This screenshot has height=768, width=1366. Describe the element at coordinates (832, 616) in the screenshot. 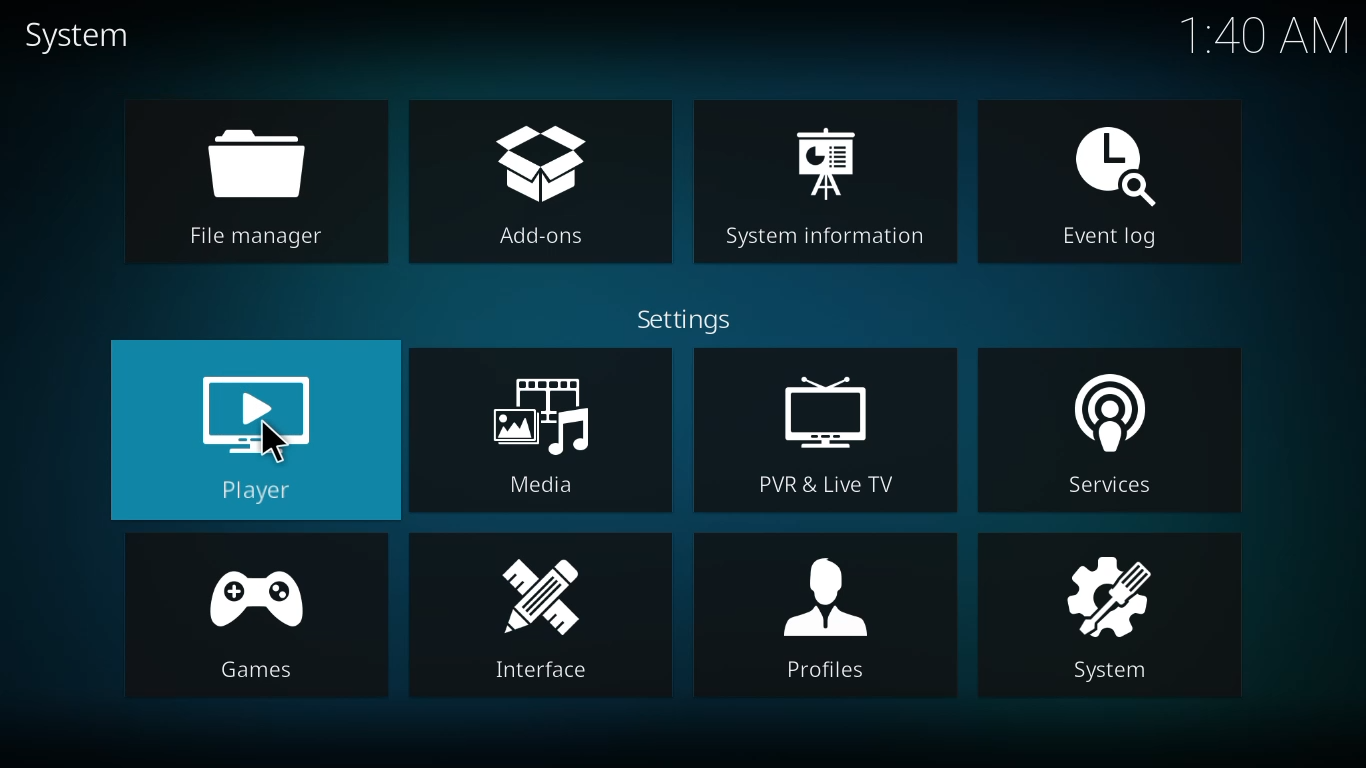

I see `profiles` at that location.